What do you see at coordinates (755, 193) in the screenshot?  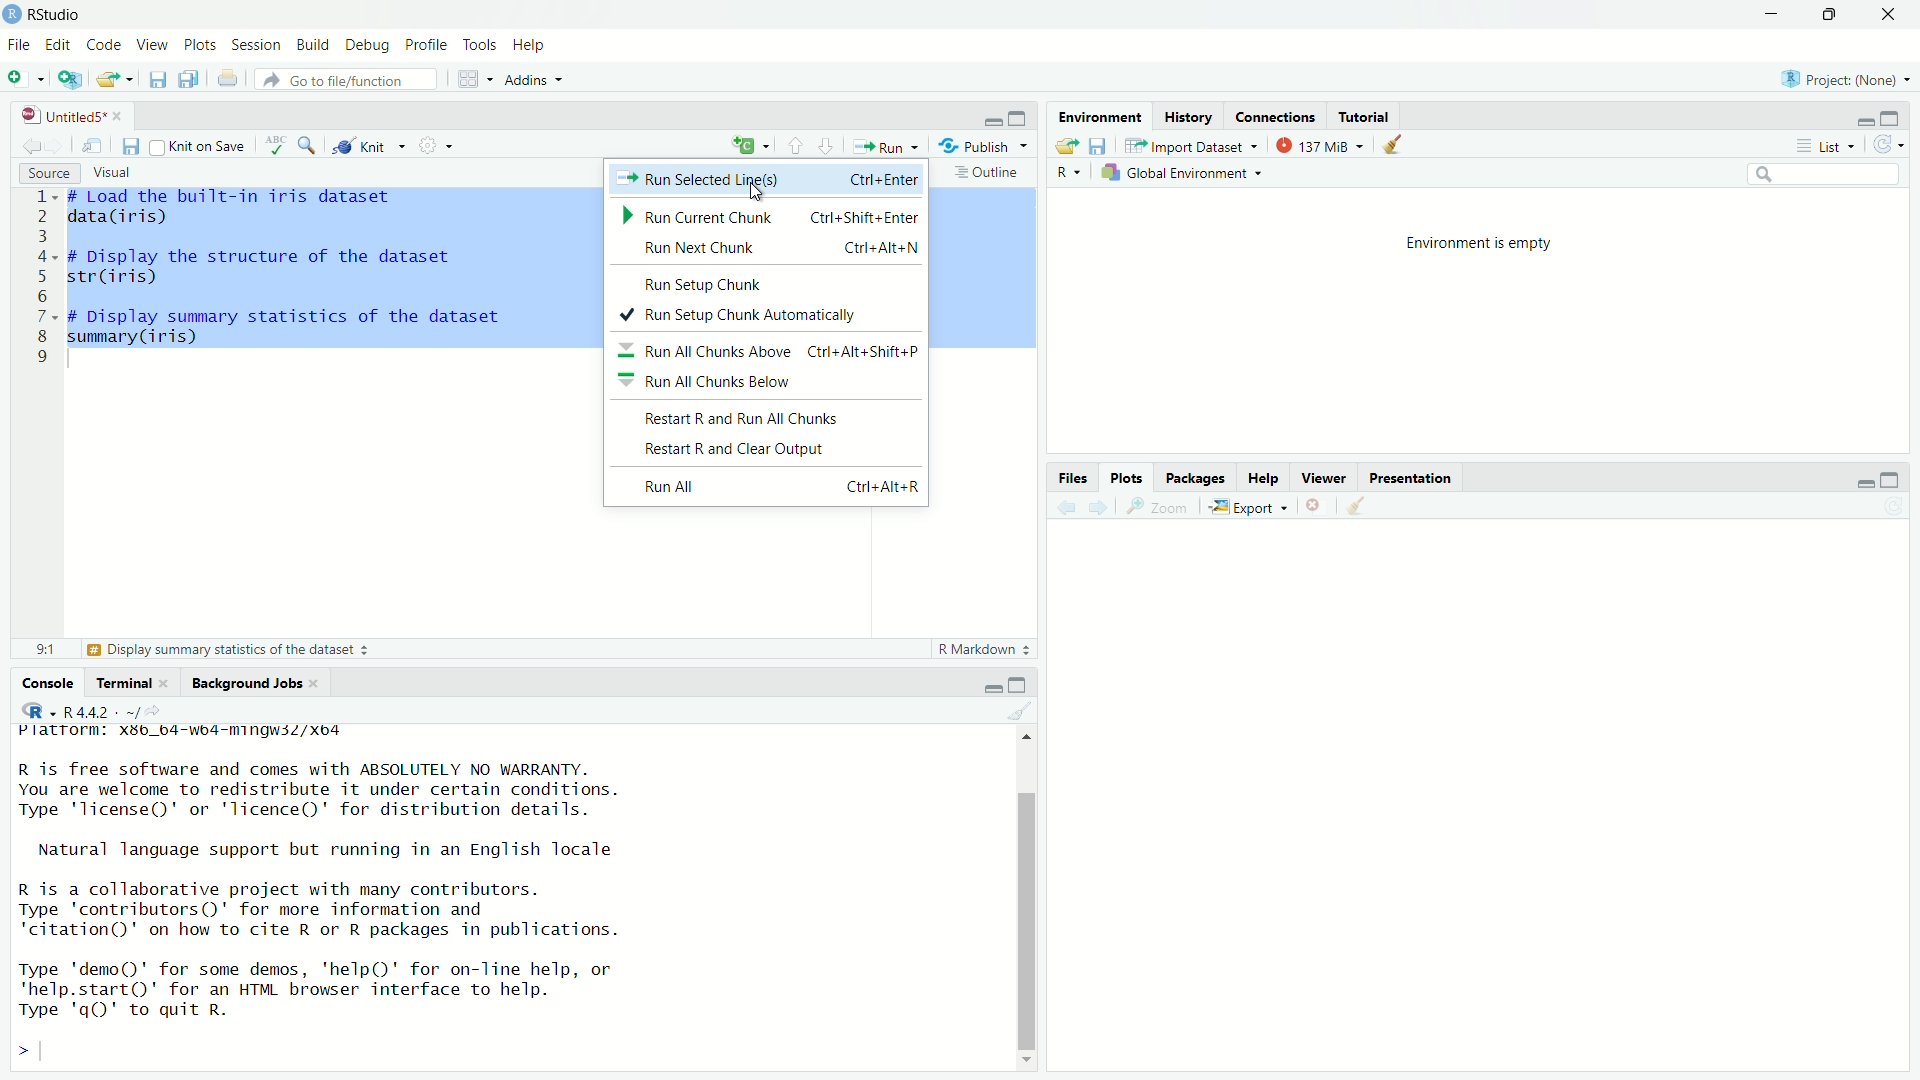 I see `Mouse Cursor` at bounding box center [755, 193].